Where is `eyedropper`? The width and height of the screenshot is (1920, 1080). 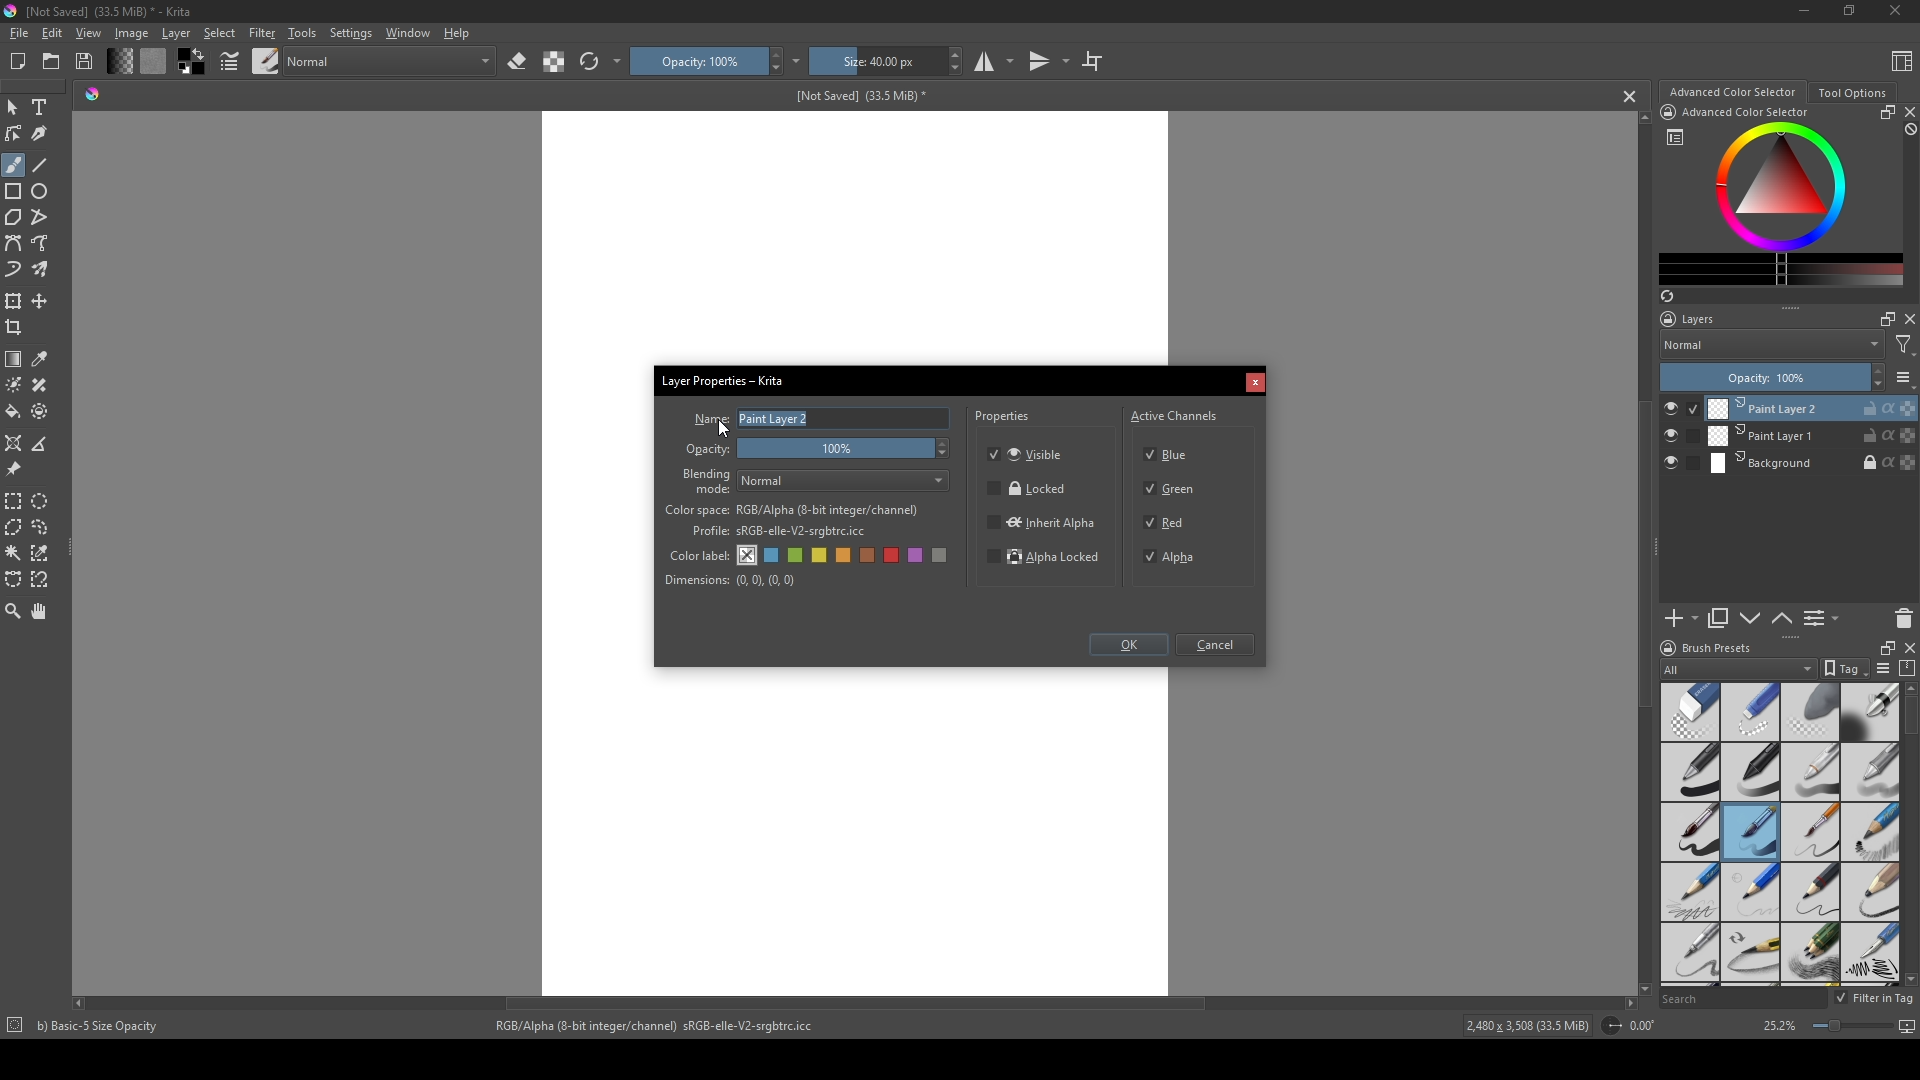 eyedropper is located at coordinates (42, 359).